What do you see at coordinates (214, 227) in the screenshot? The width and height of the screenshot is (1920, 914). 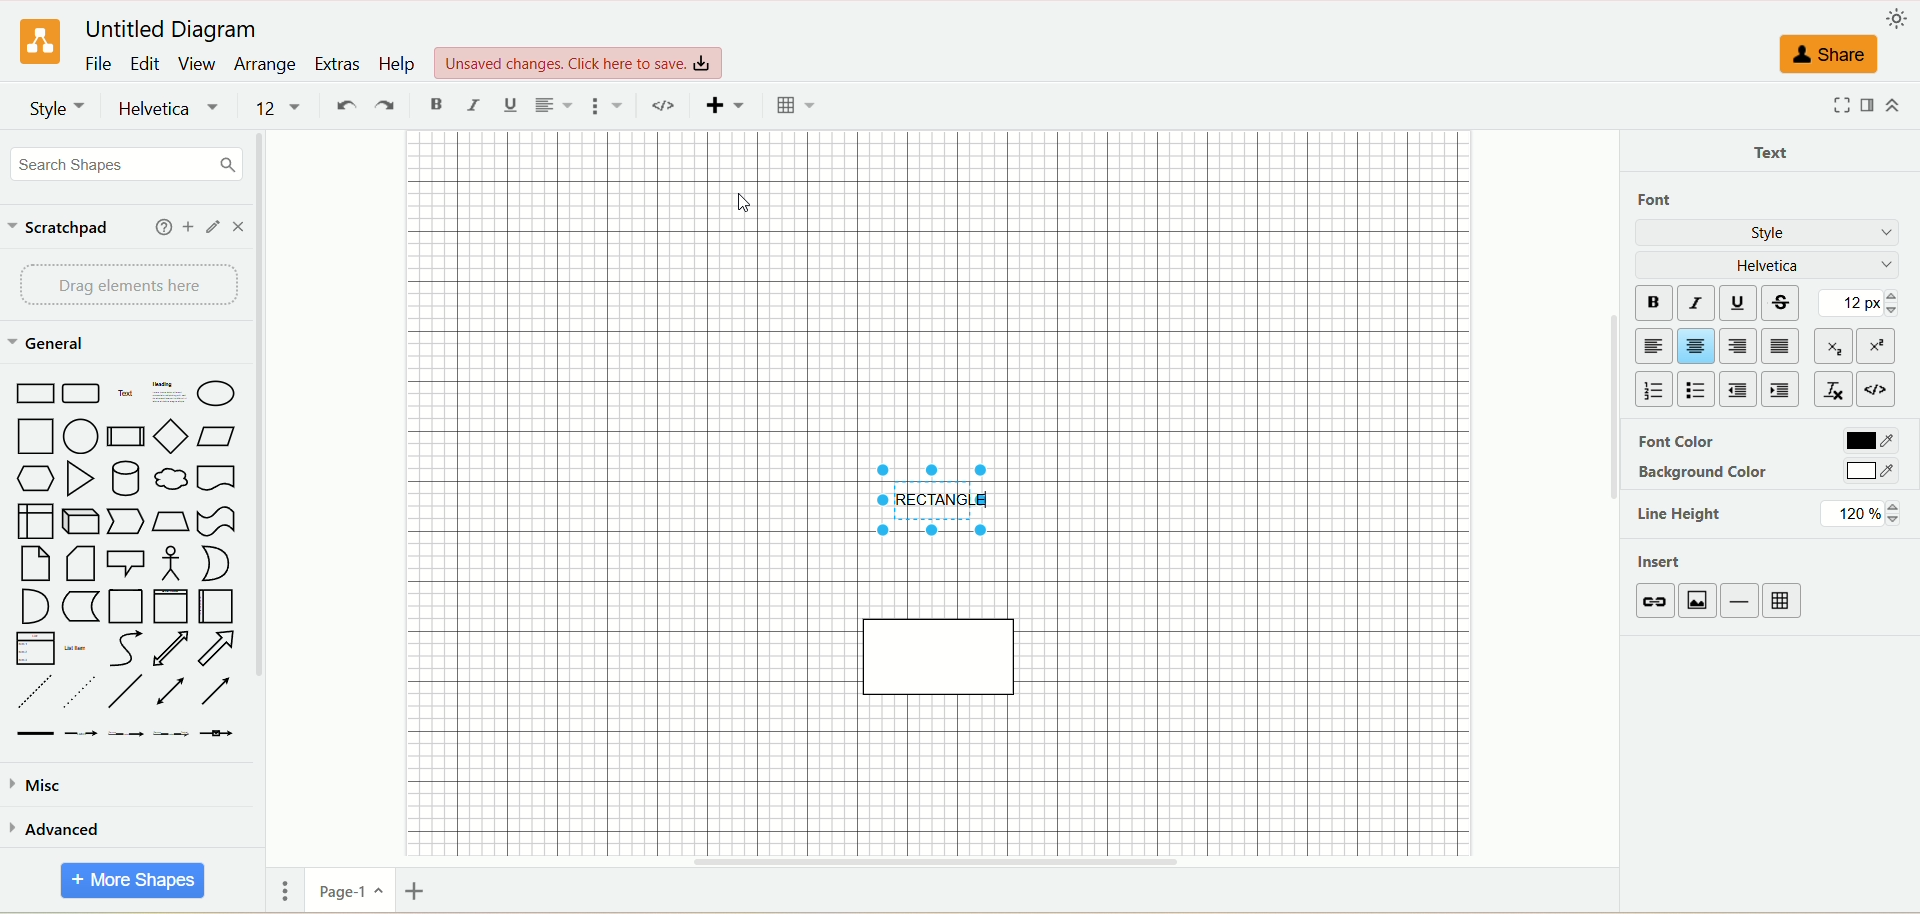 I see `edit` at bounding box center [214, 227].